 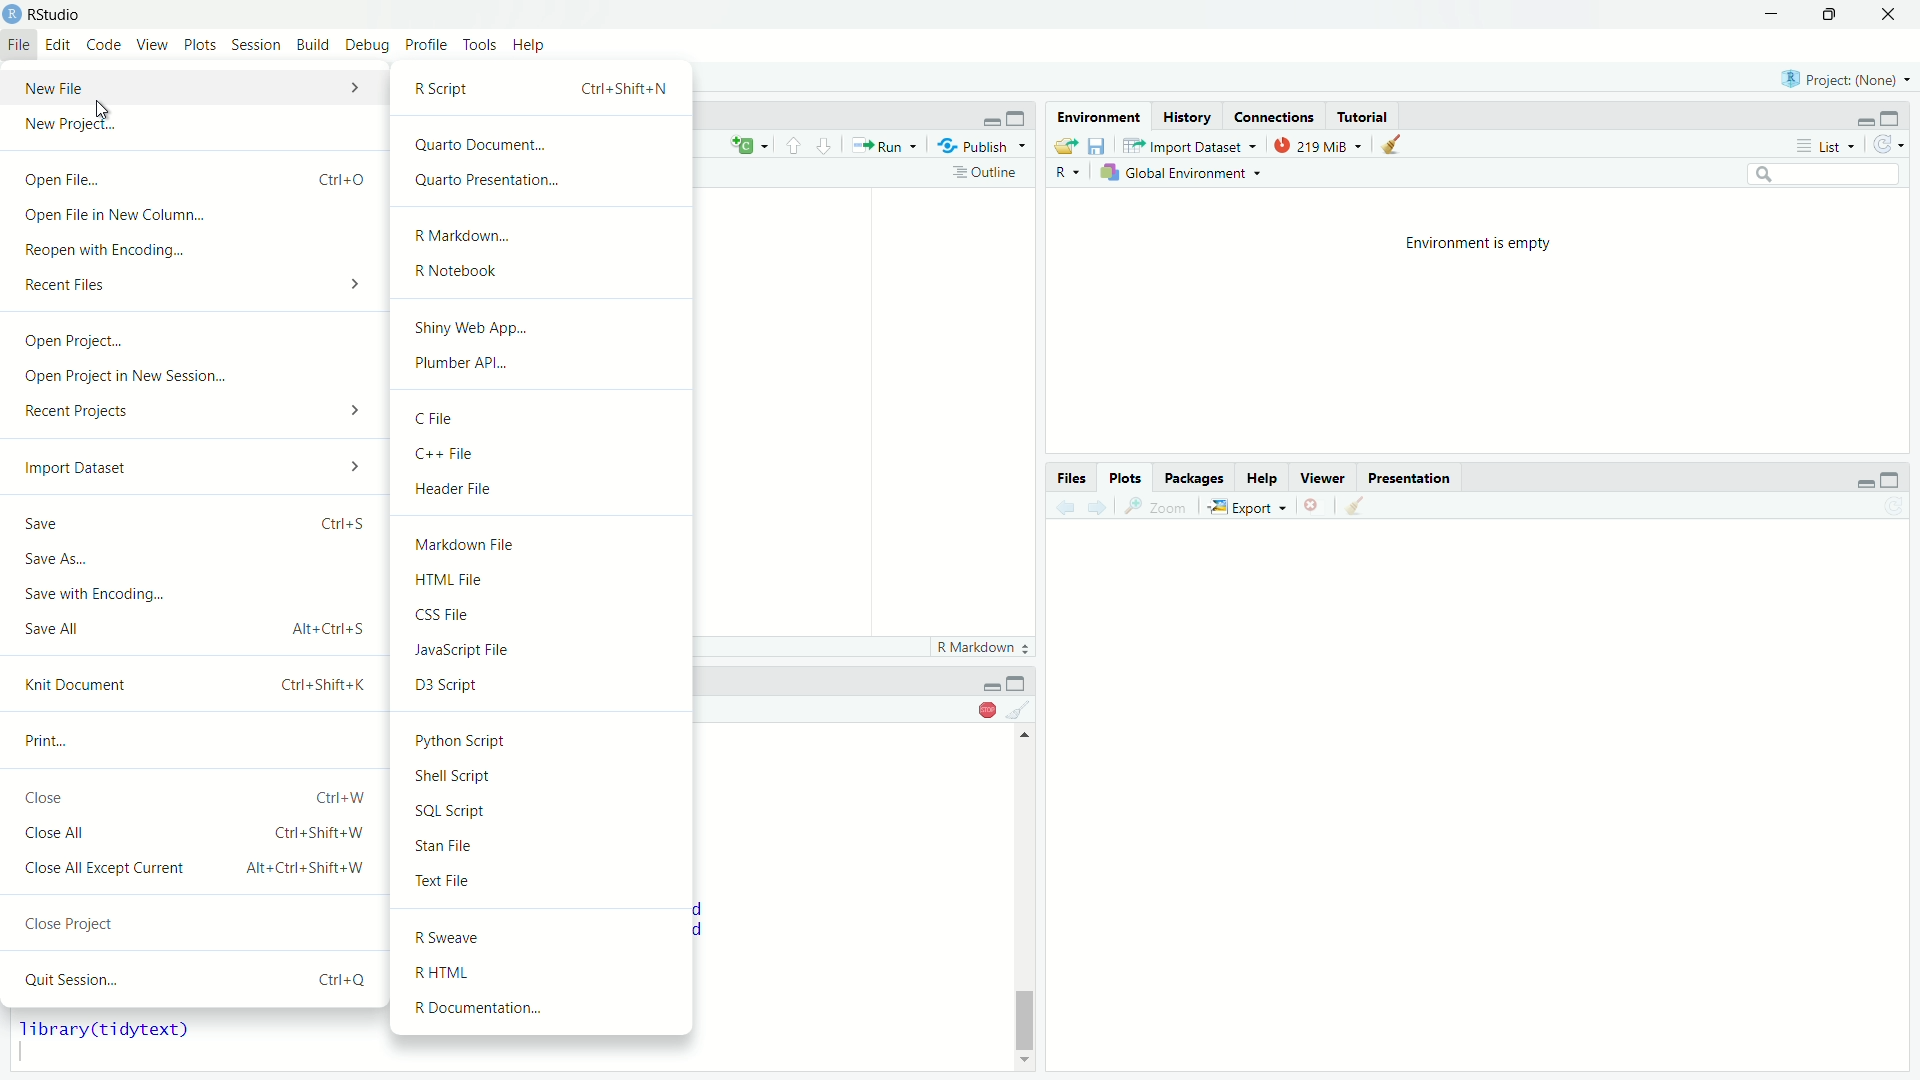 What do you see at coordinates (368, 46) in the screenshot?
I see `Debug` at bounding box center [368, 46].